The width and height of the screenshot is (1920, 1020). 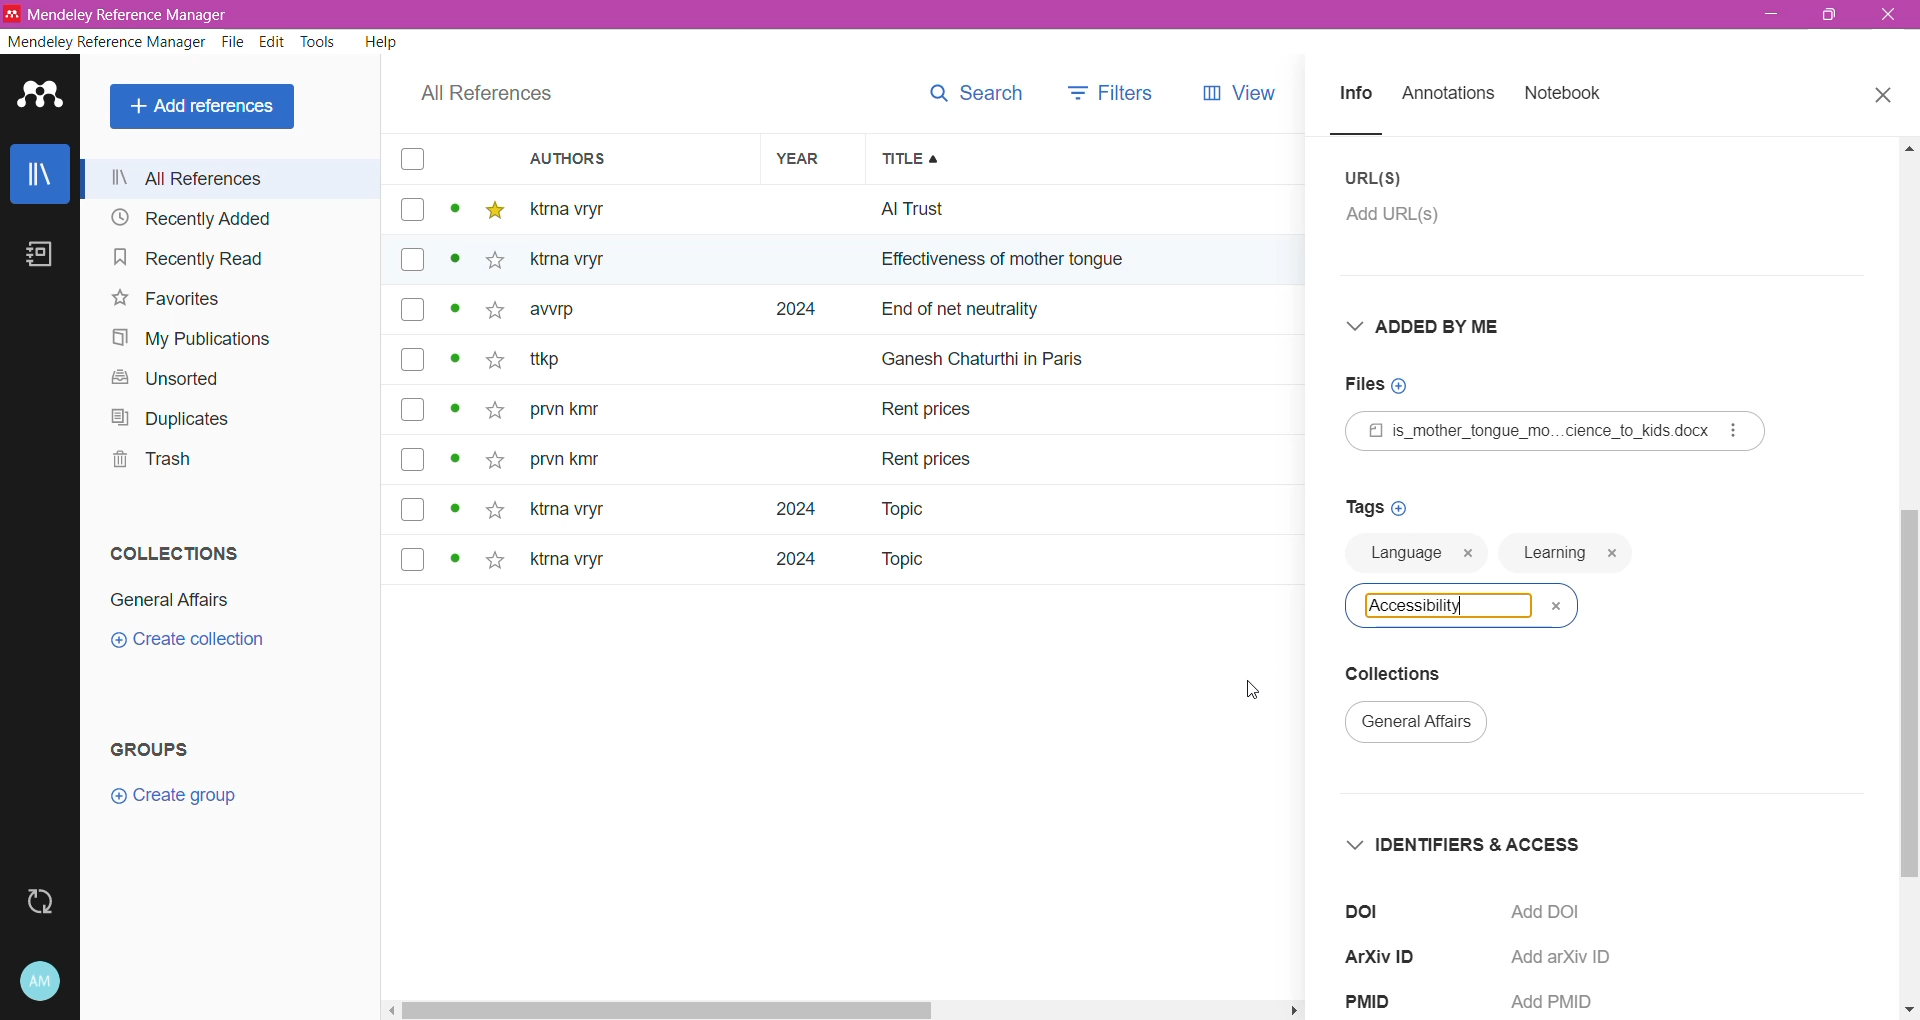 What do you see at coordinates (1472, 844) in the screenshot?
I see `Identifiers and Access` at bounding box center [1472, 844].